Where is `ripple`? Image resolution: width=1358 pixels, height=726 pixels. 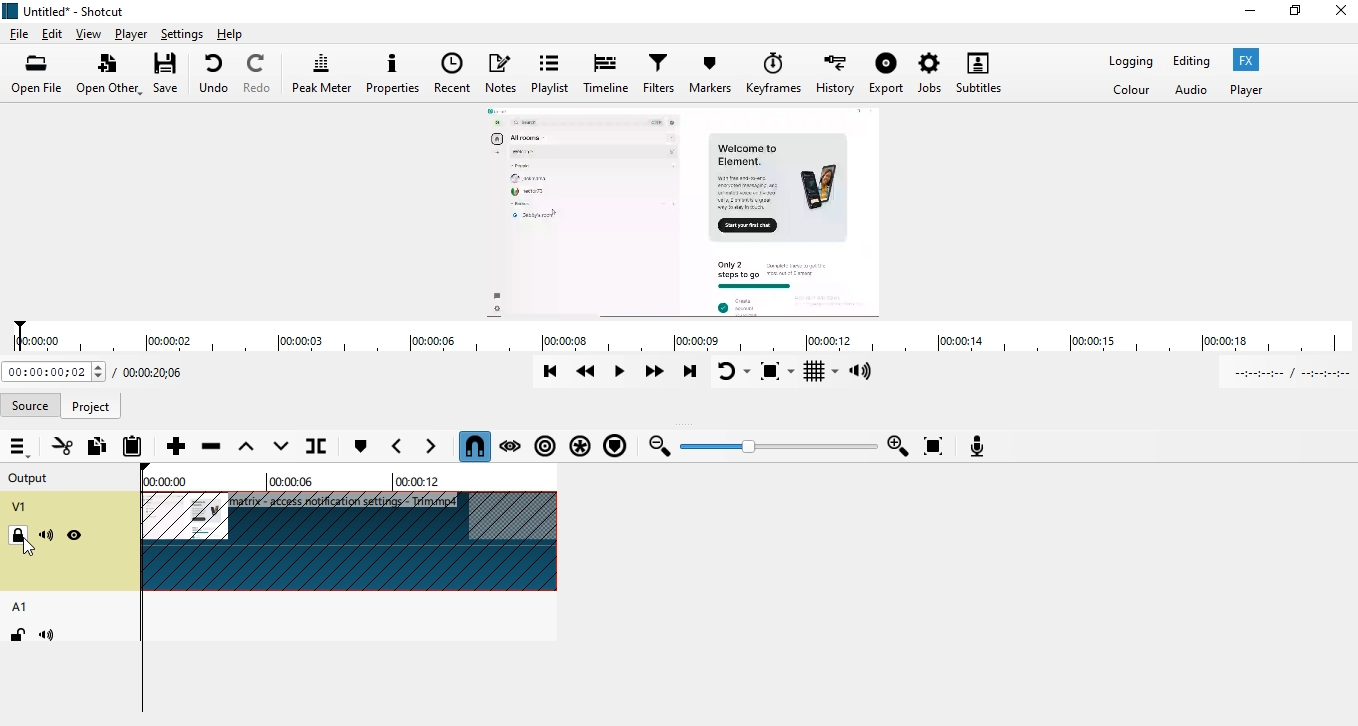 ripple is located at coordinates (546, 448).